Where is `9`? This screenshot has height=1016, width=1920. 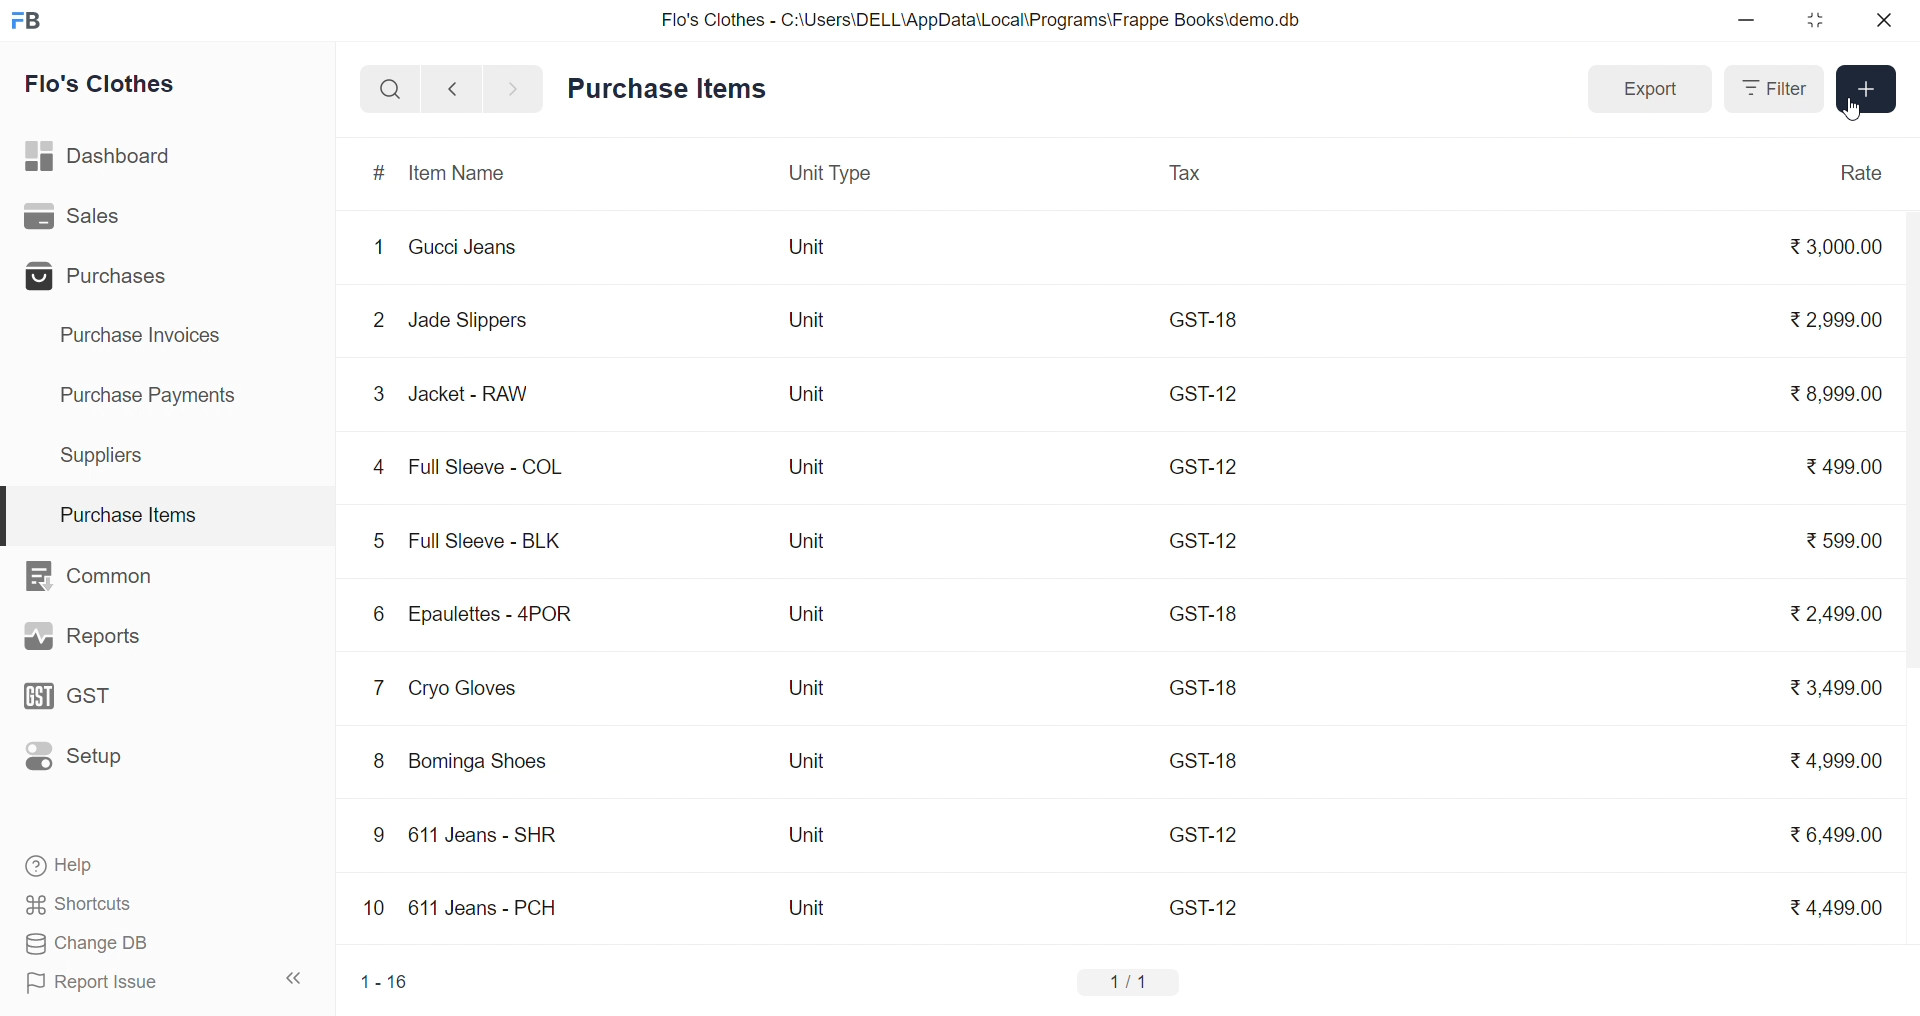
9 is located at coordinates (379, 837).